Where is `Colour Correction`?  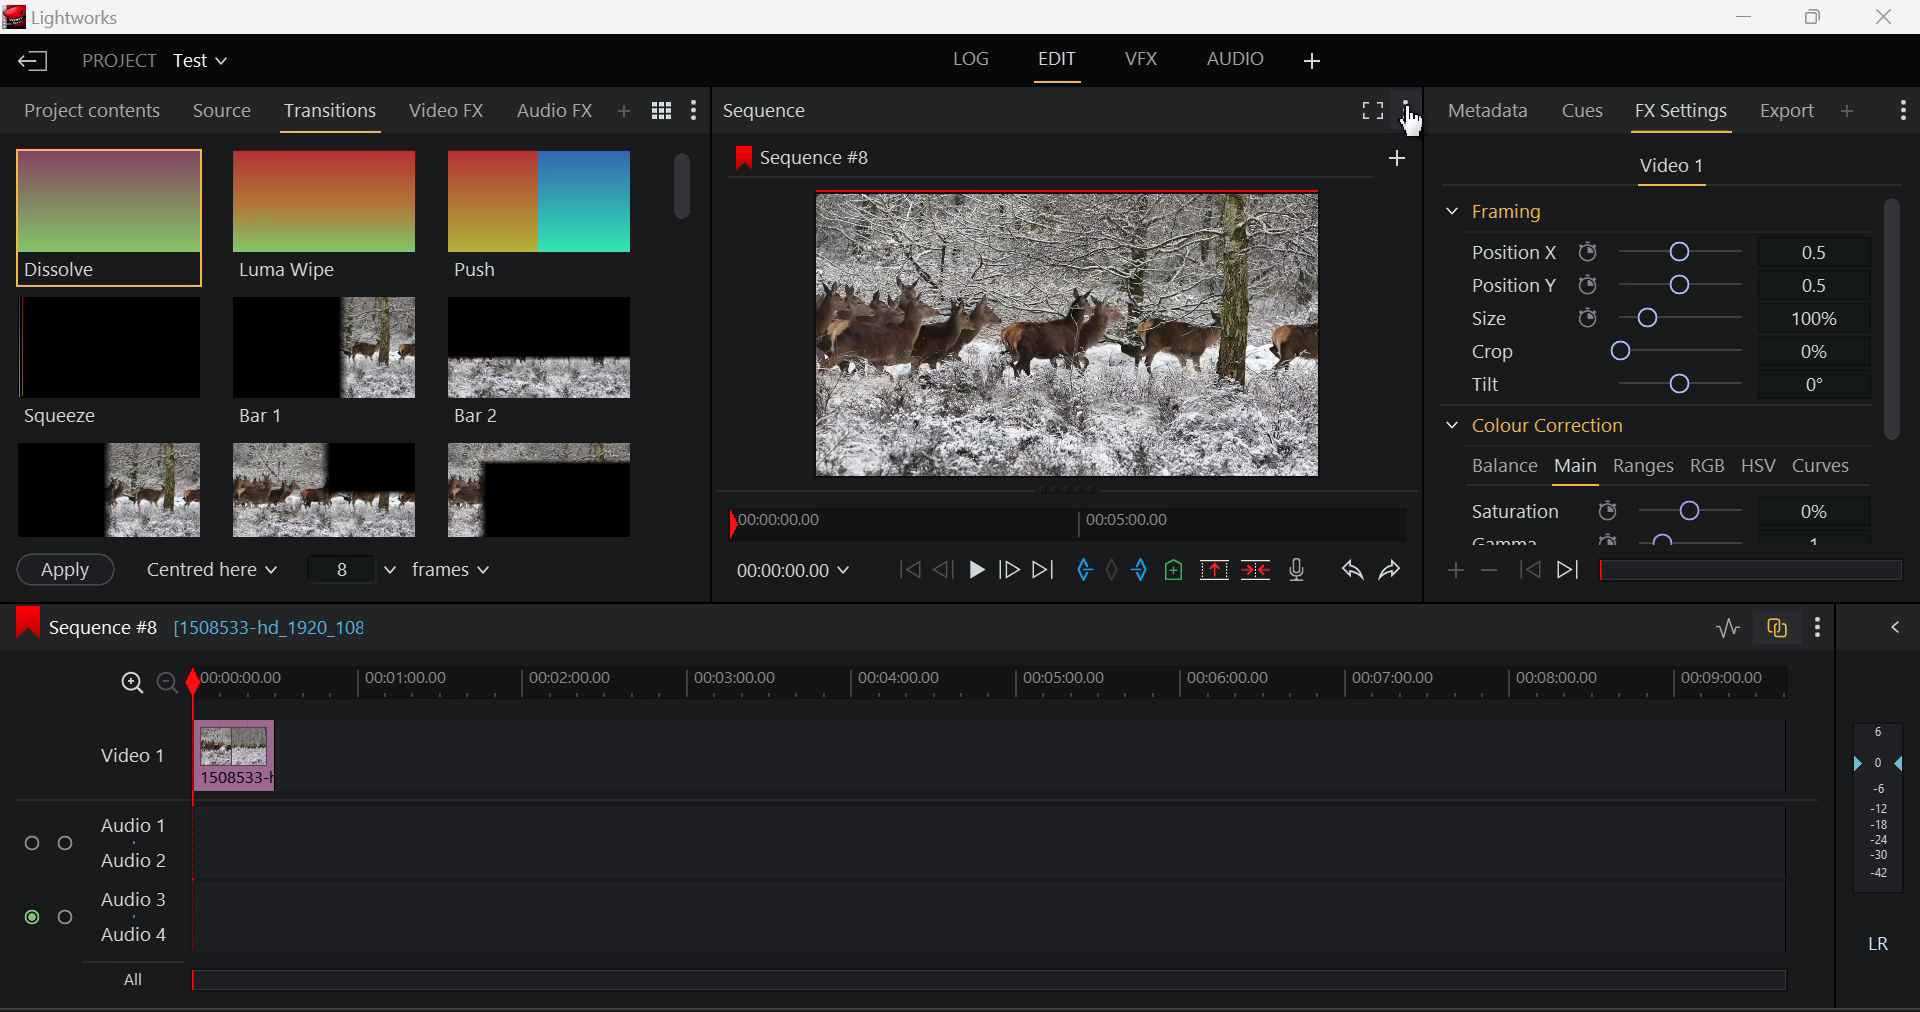
Colour Correction is located at coordinates (1531, 424).